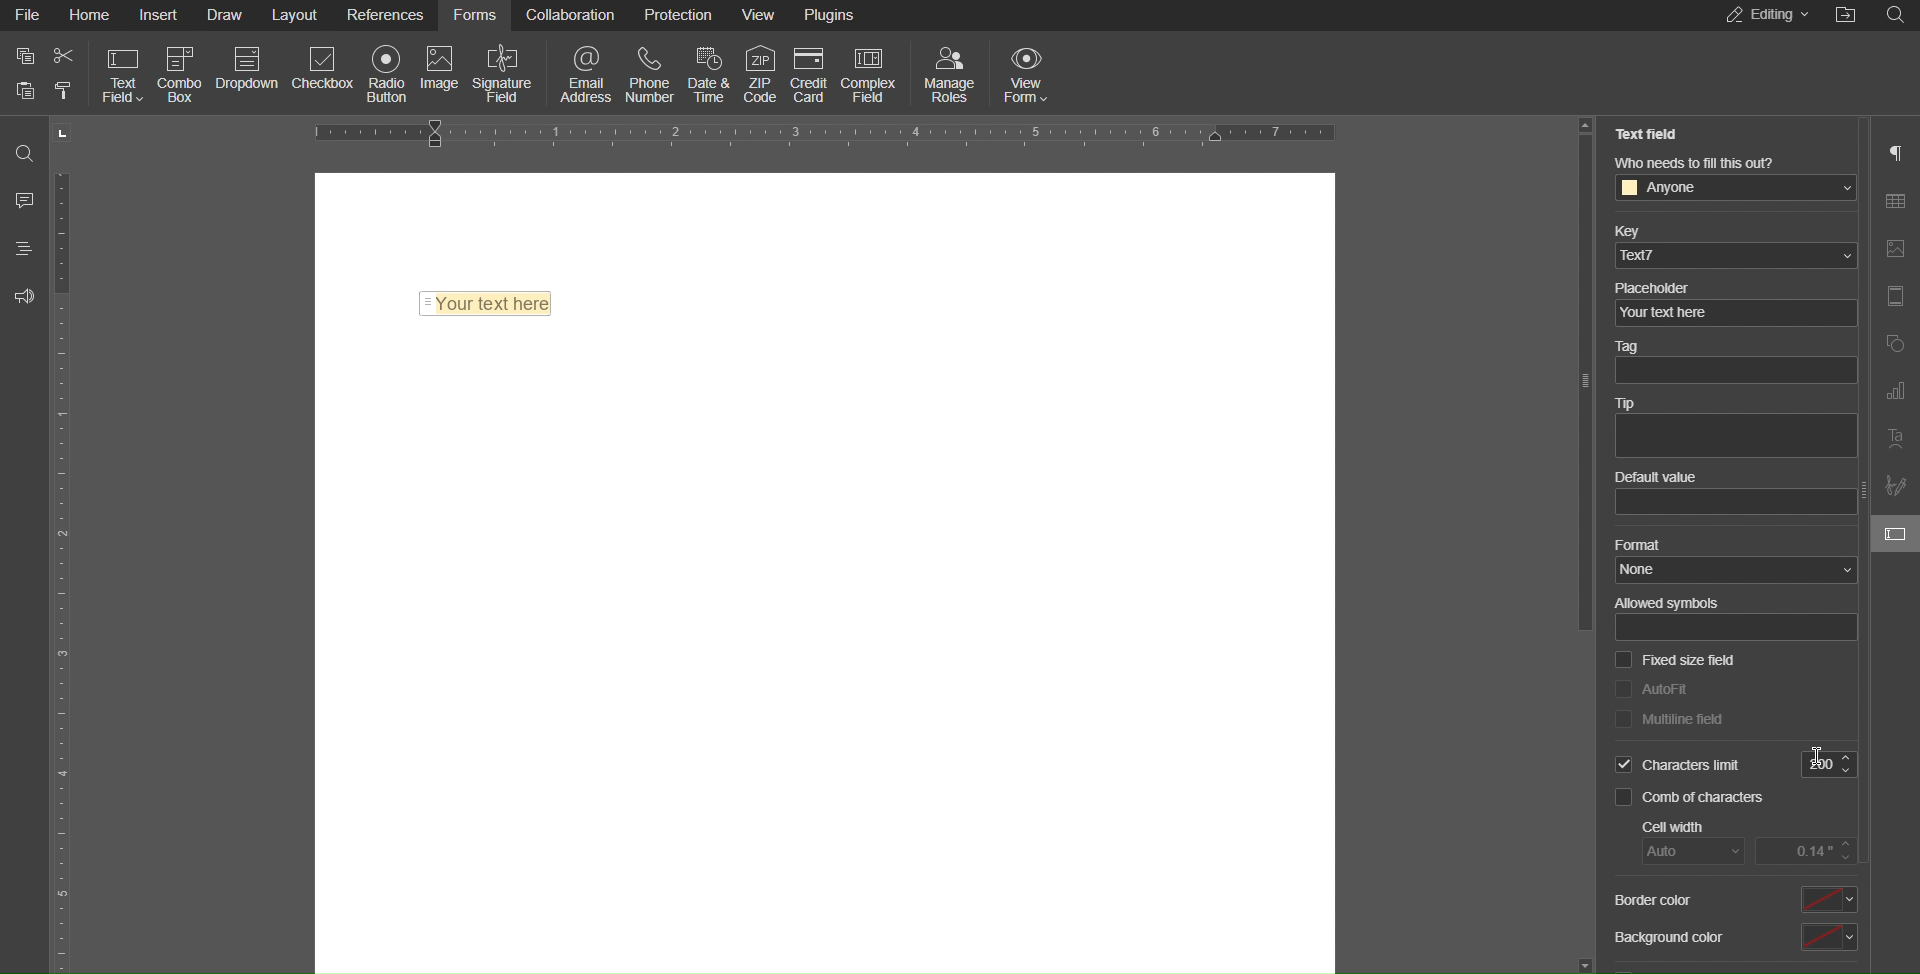 This screenshot has width=1920, height=974. I want to click on Vertical Ruler, so click(65, 568).